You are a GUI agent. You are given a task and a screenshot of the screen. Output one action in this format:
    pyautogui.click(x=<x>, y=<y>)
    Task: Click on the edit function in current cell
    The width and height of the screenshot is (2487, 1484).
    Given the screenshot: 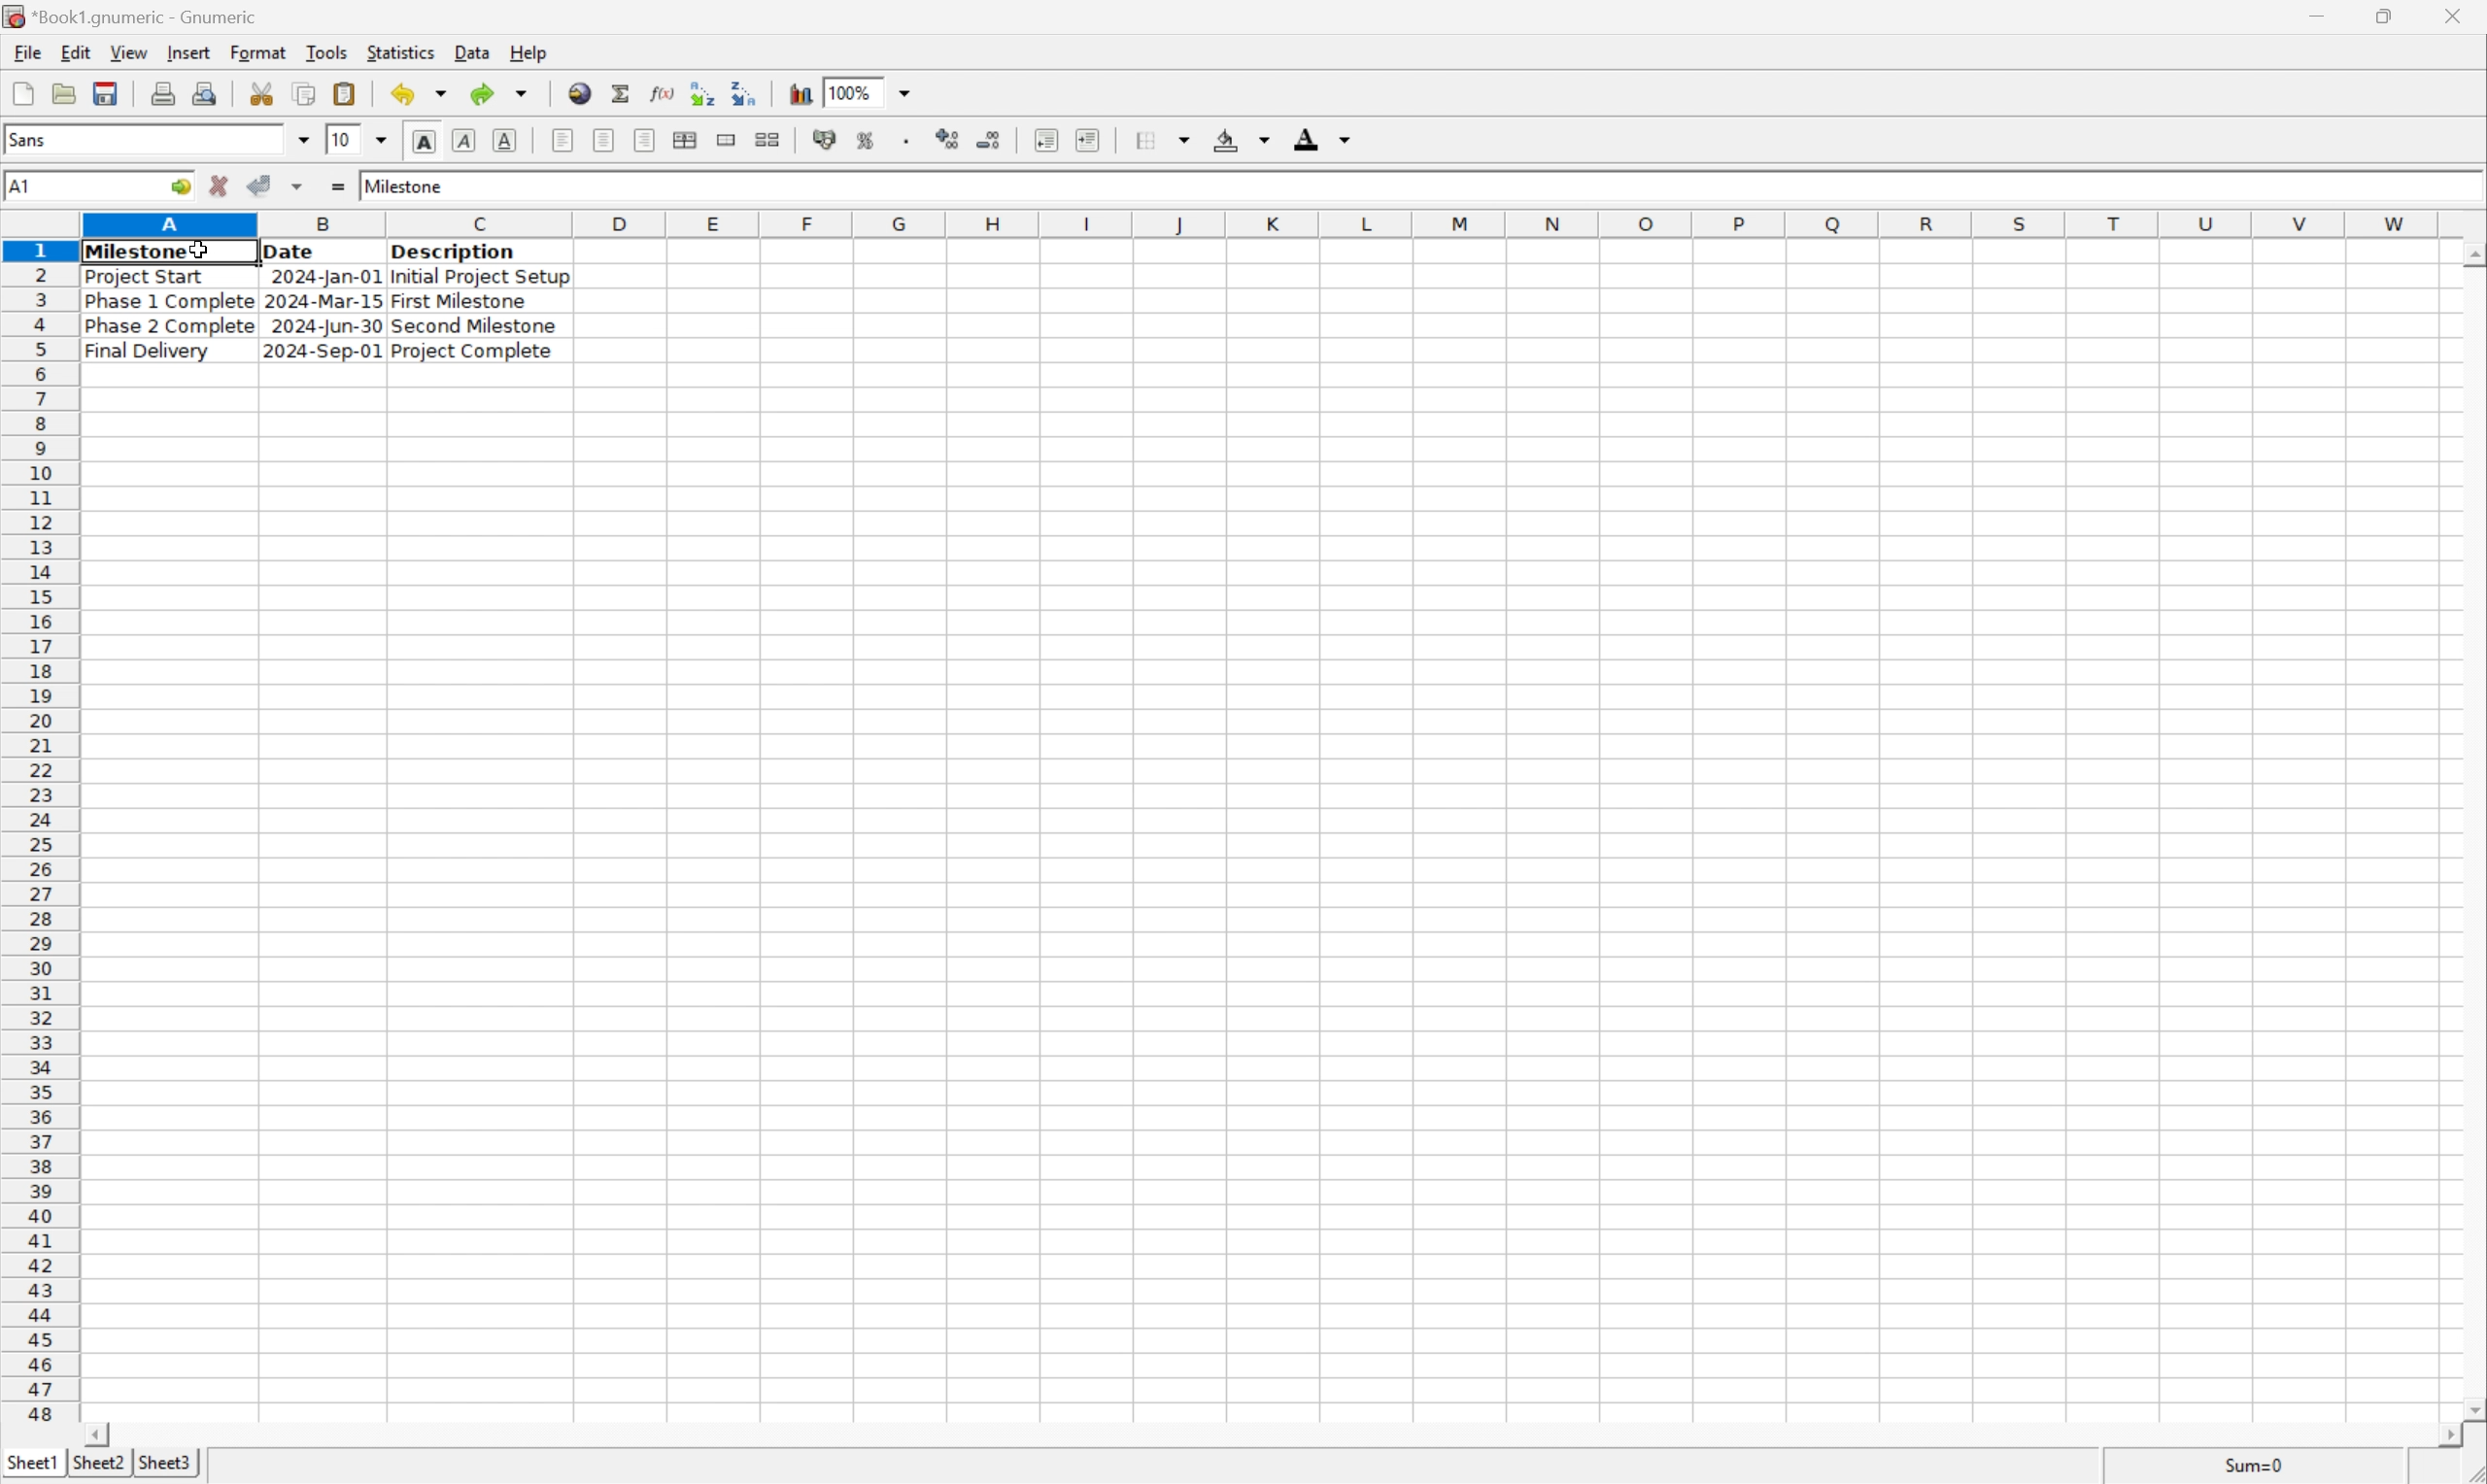 What is the action you would take?
    pyautogui.click(x=661, y=92)
    